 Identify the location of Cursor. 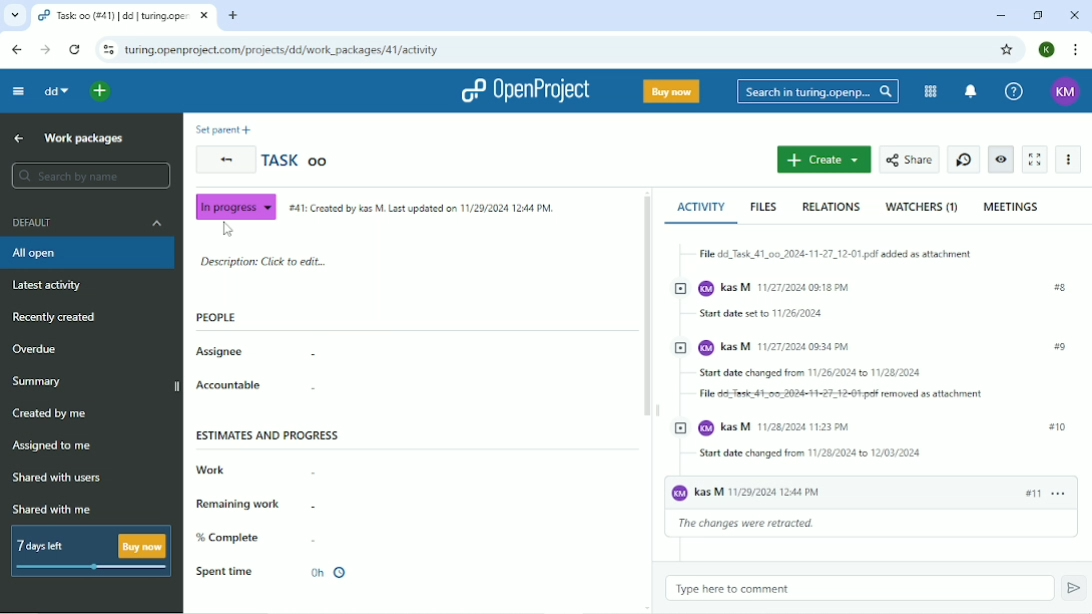
(232, 232).